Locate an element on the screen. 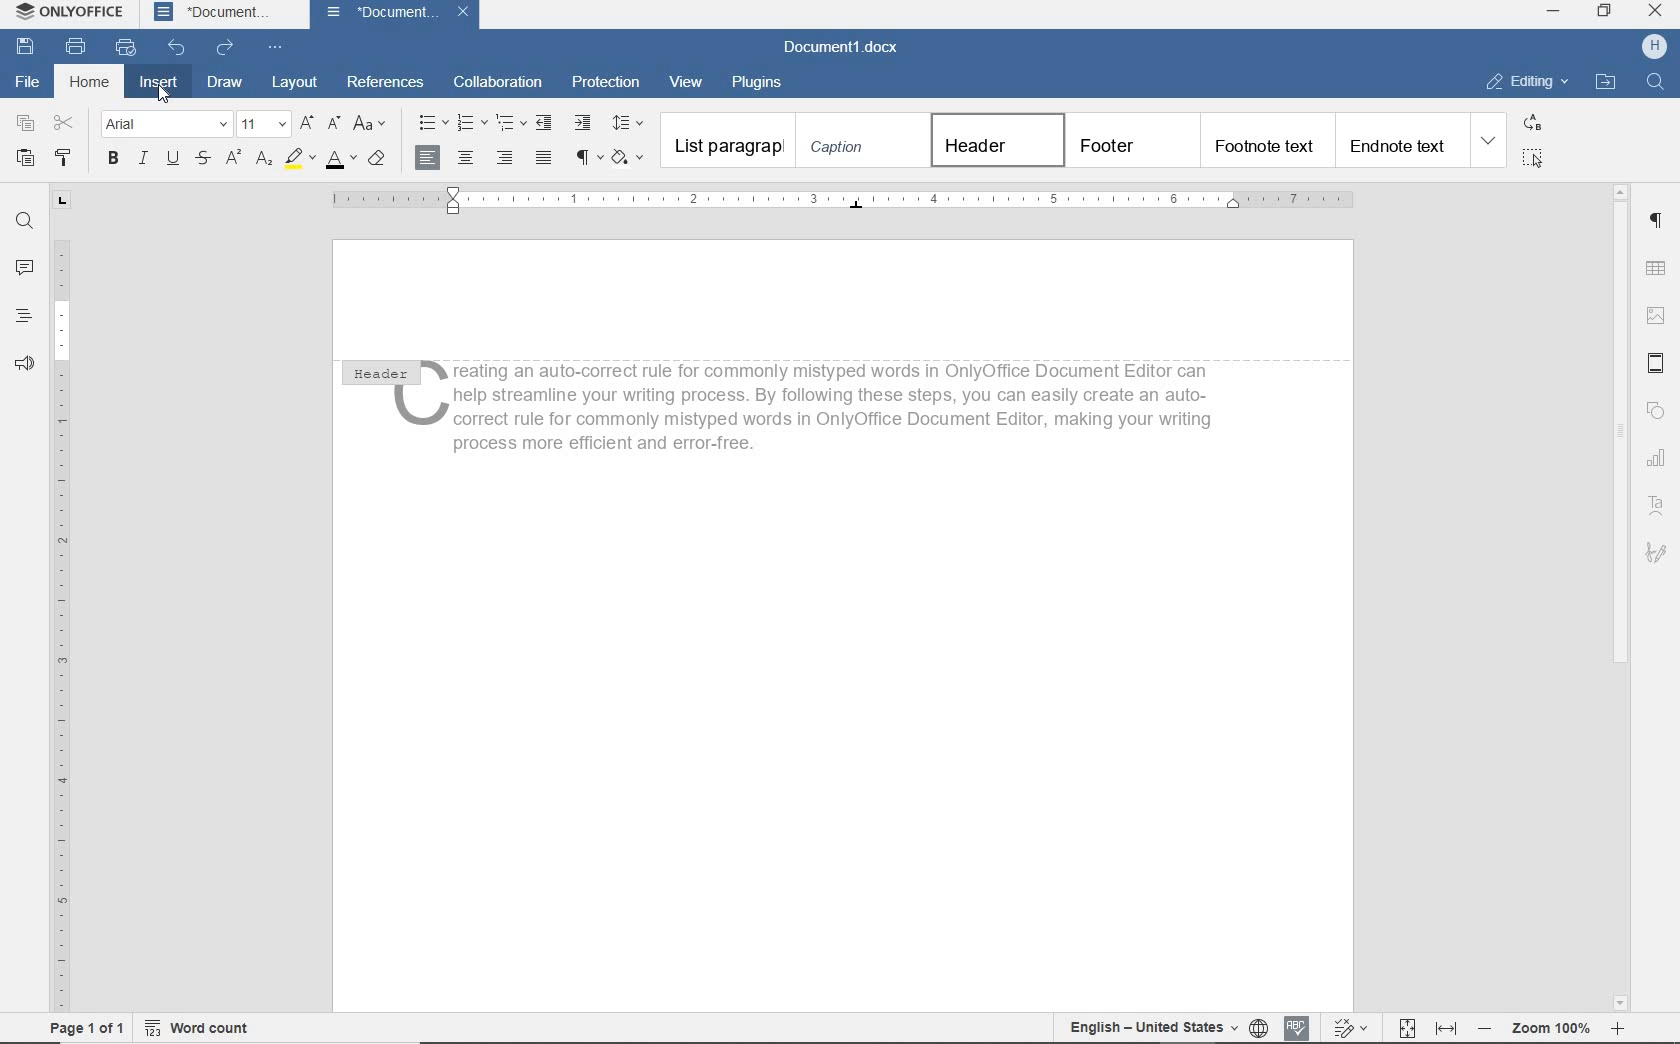 This screenshot has height=1044, width=1680. REDO is located at coordinates (226, 48).